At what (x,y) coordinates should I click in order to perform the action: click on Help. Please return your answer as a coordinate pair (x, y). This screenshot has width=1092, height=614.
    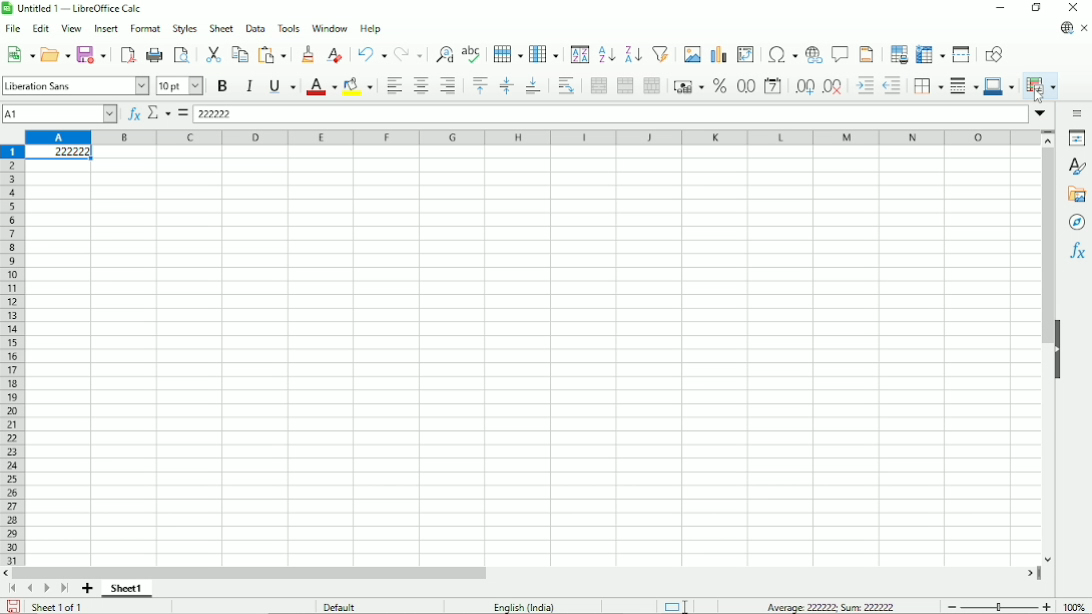
    Looking at the image, I should click on (371, 29).